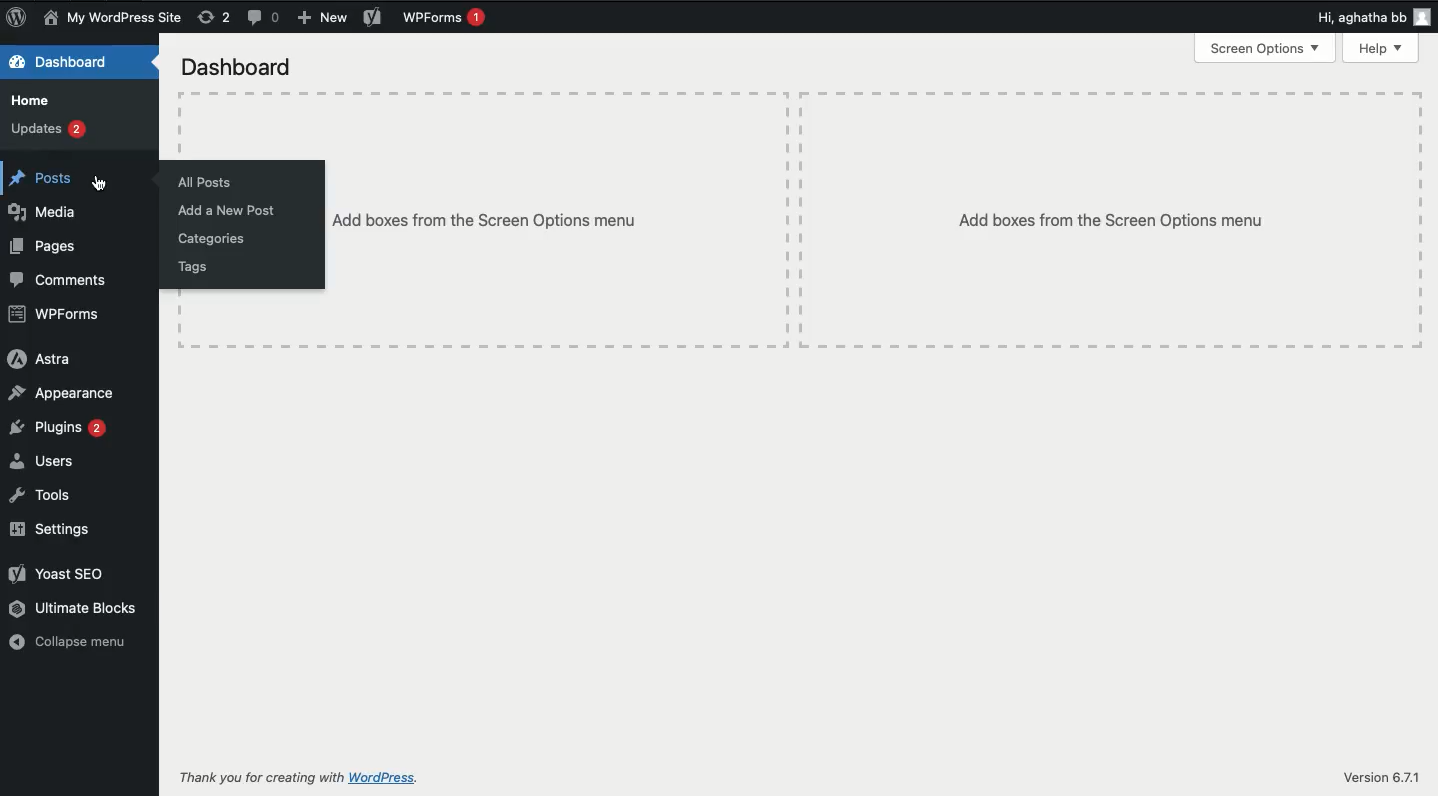  What do you see at coordinates (374, 17) in the screenshot?
I see `Yoast` at bounding box center [374, 17].